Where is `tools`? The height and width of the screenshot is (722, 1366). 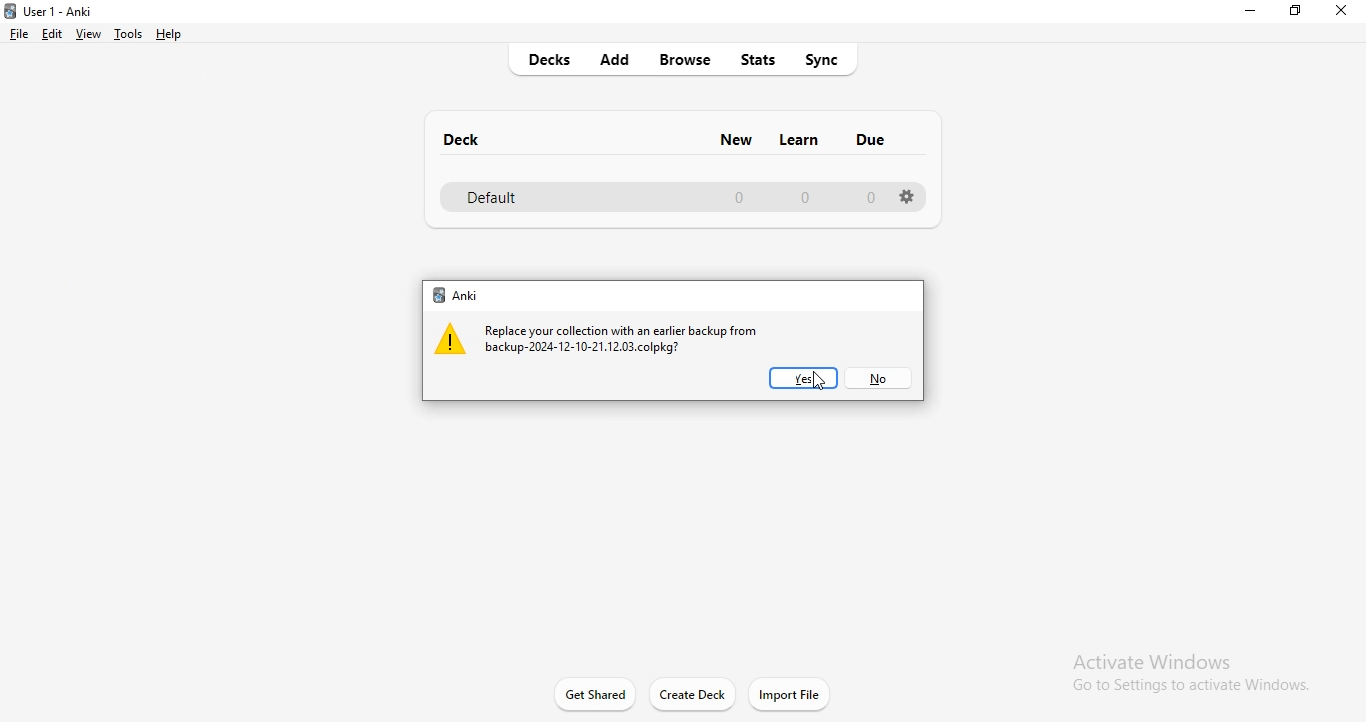 tools is located at coordinates (129, 34).